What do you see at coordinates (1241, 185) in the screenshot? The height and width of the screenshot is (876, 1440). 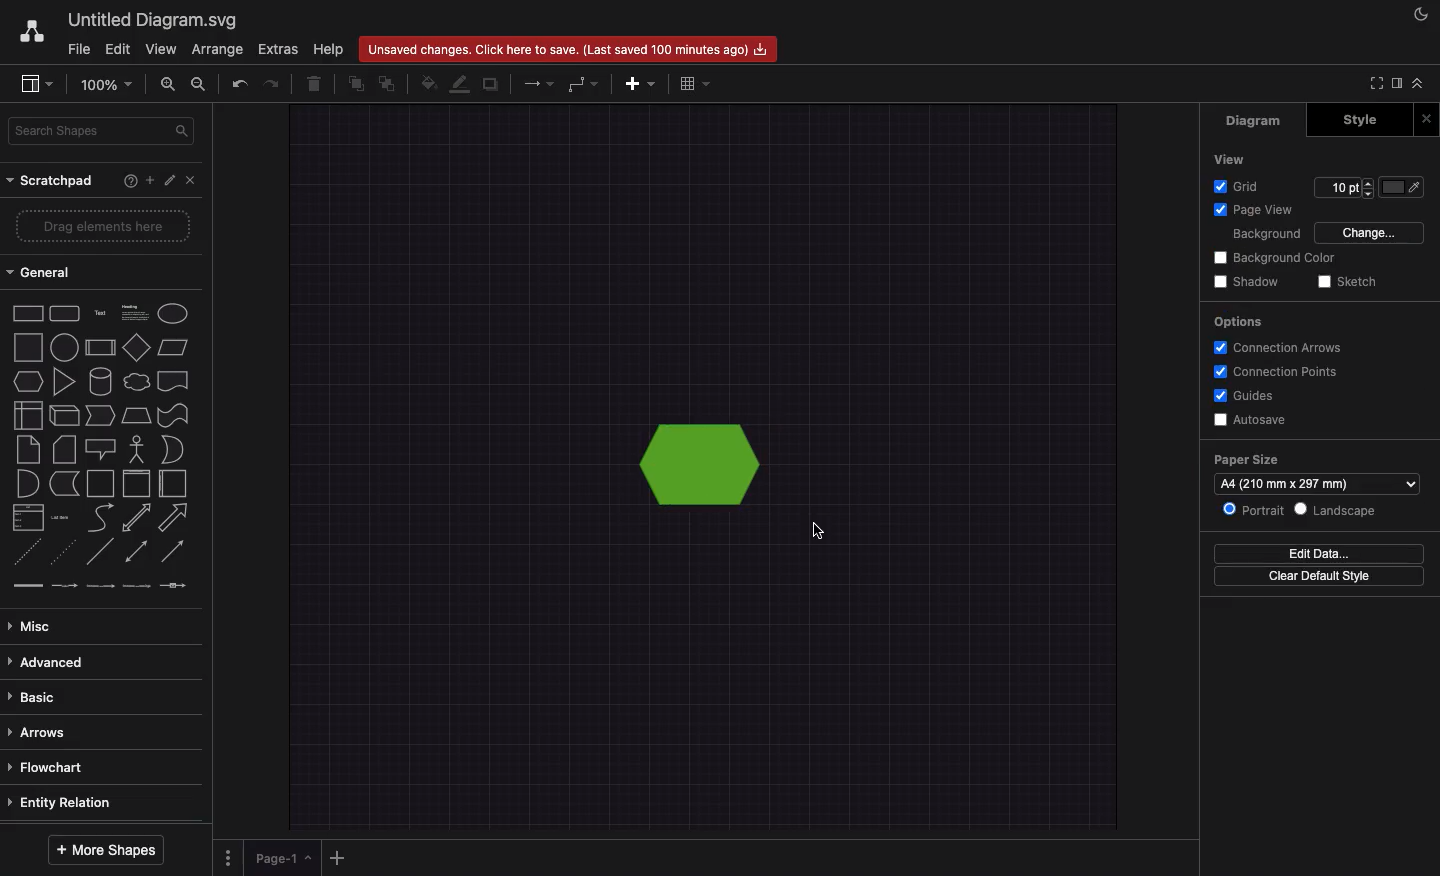 I see `Grid` at bounding box center [1241, 185].